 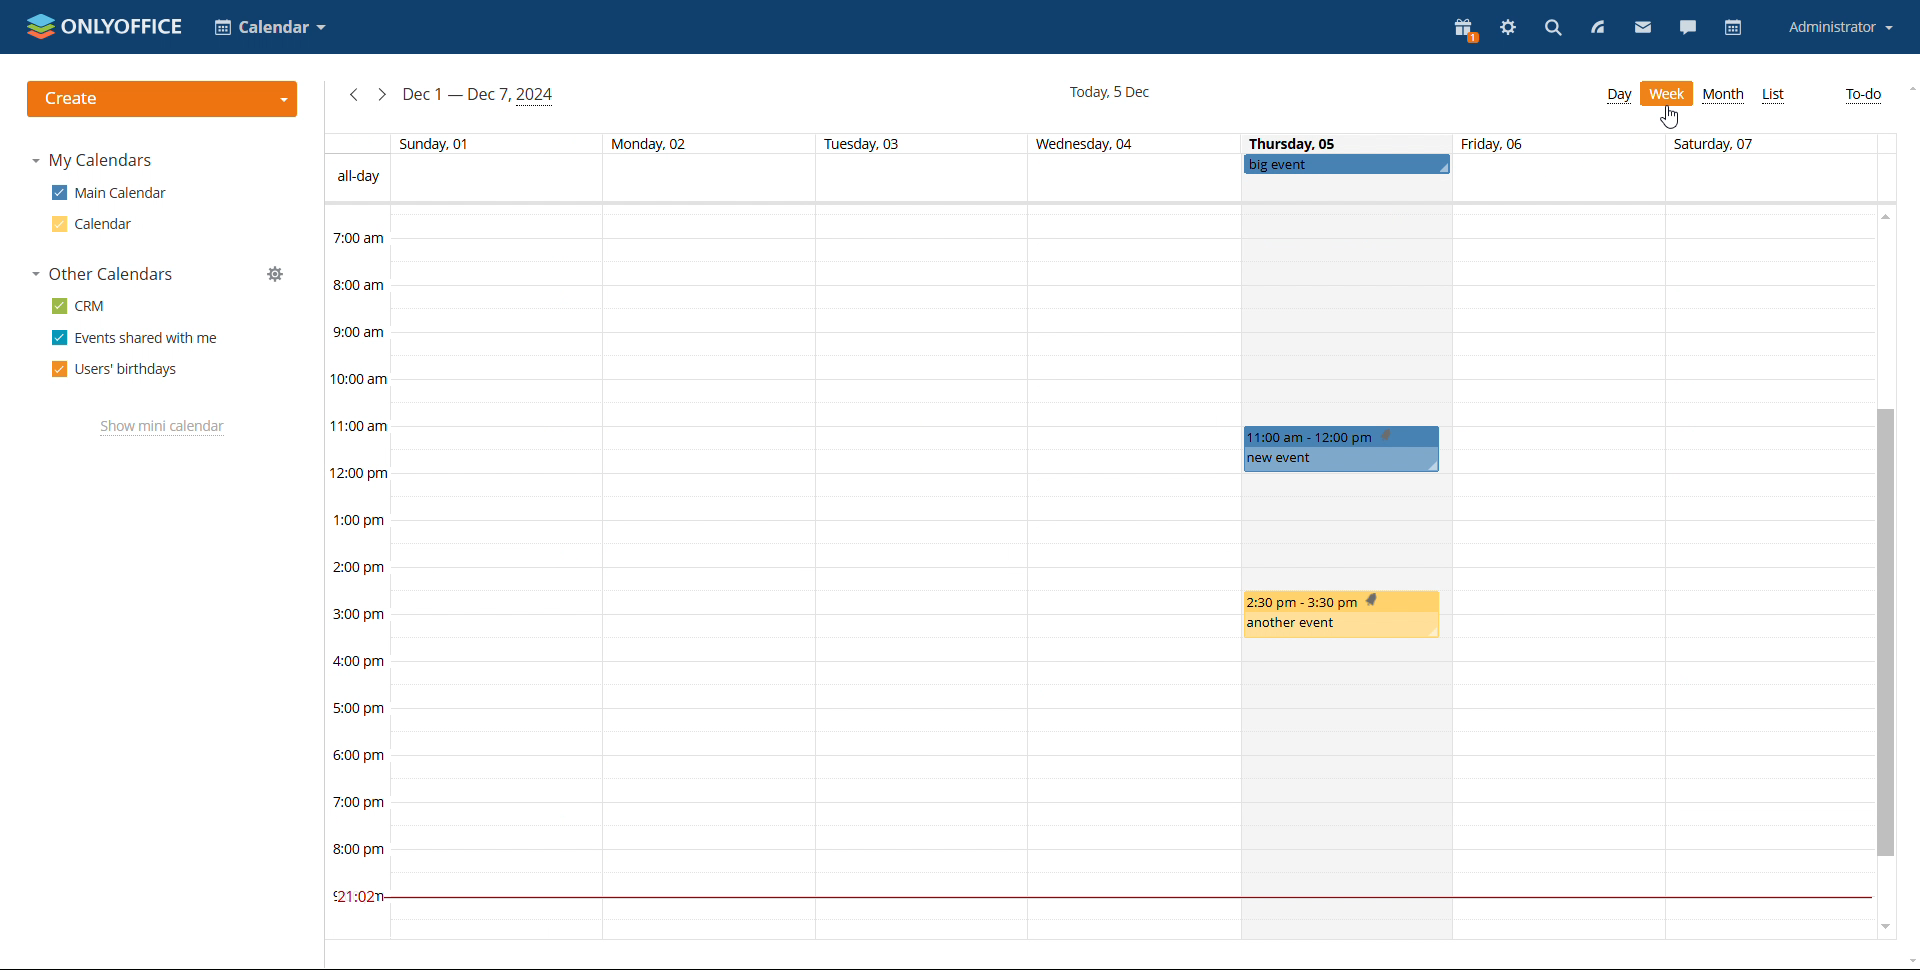 What do you see at coordinates (102, 273) in the screenshot?
I see `other calendars` at bounding box center [102, 273].